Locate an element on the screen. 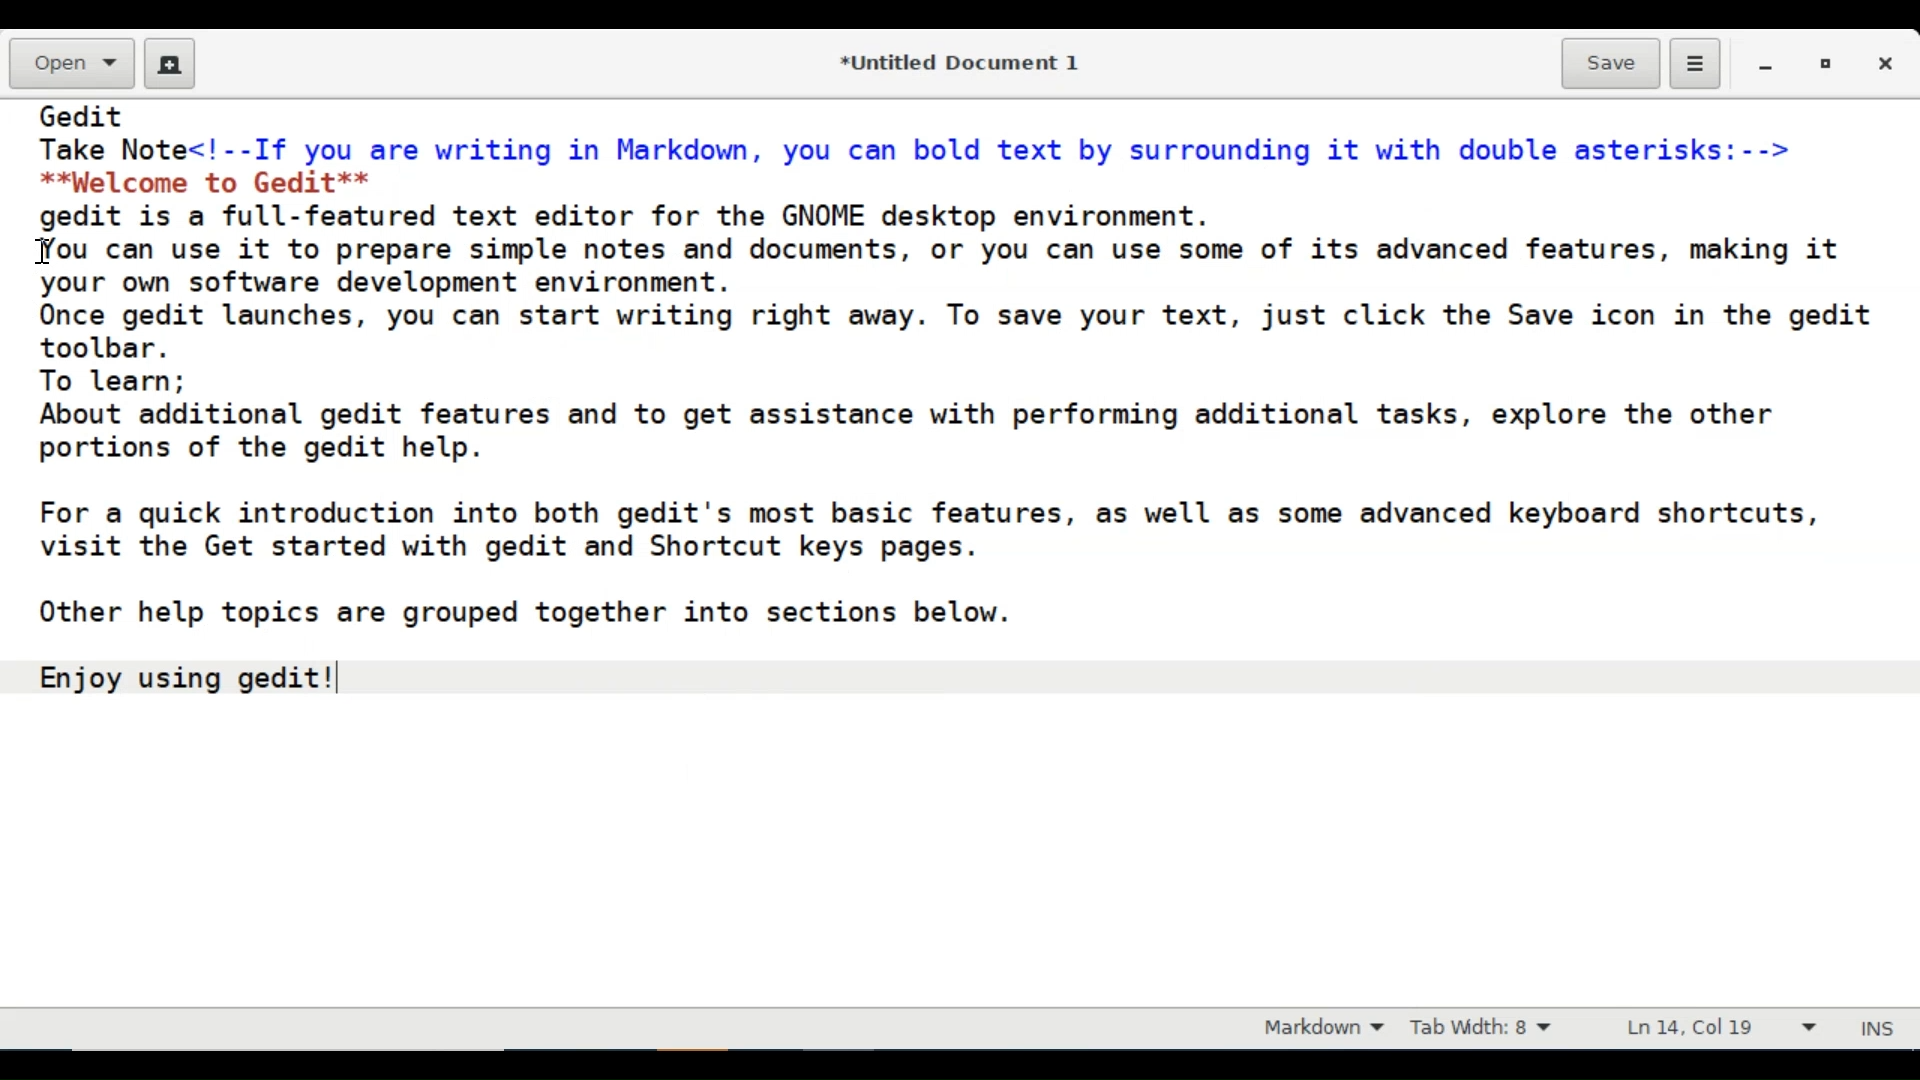  Highlight mod is located at coordinates (1316, 1028).